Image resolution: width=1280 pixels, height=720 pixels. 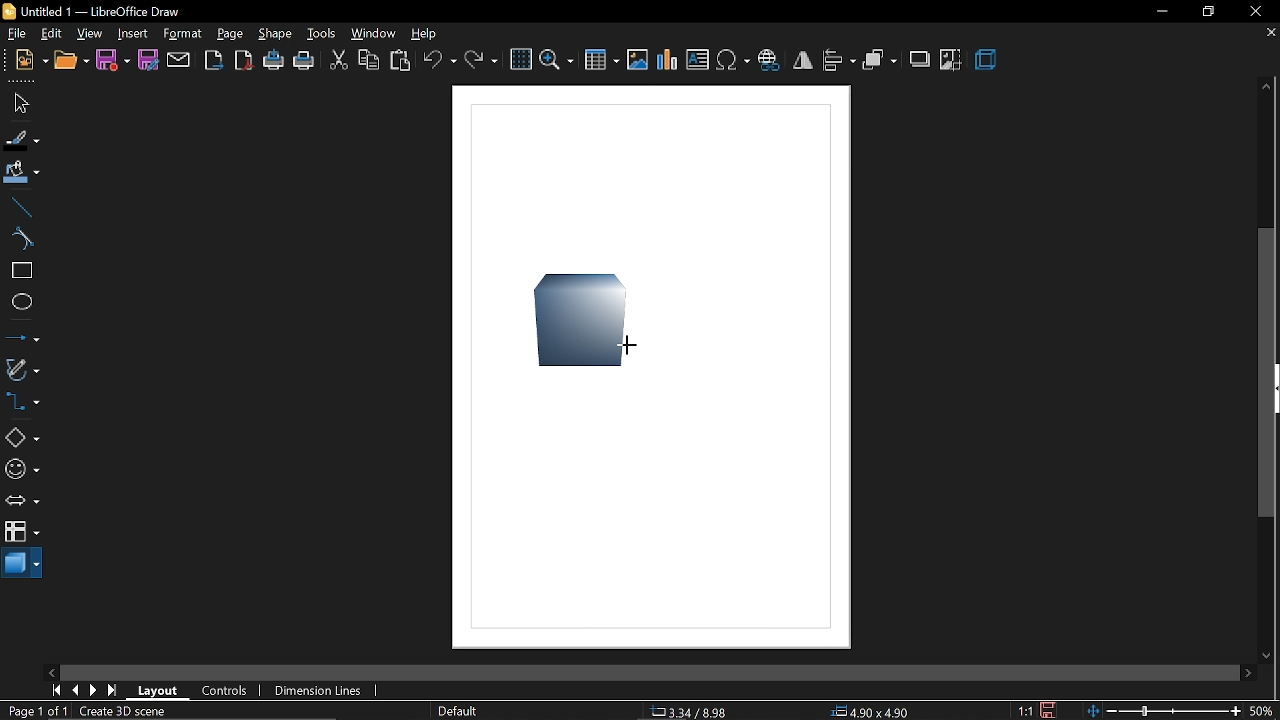 I want to click on Cursor, so click(x=637, y=344).